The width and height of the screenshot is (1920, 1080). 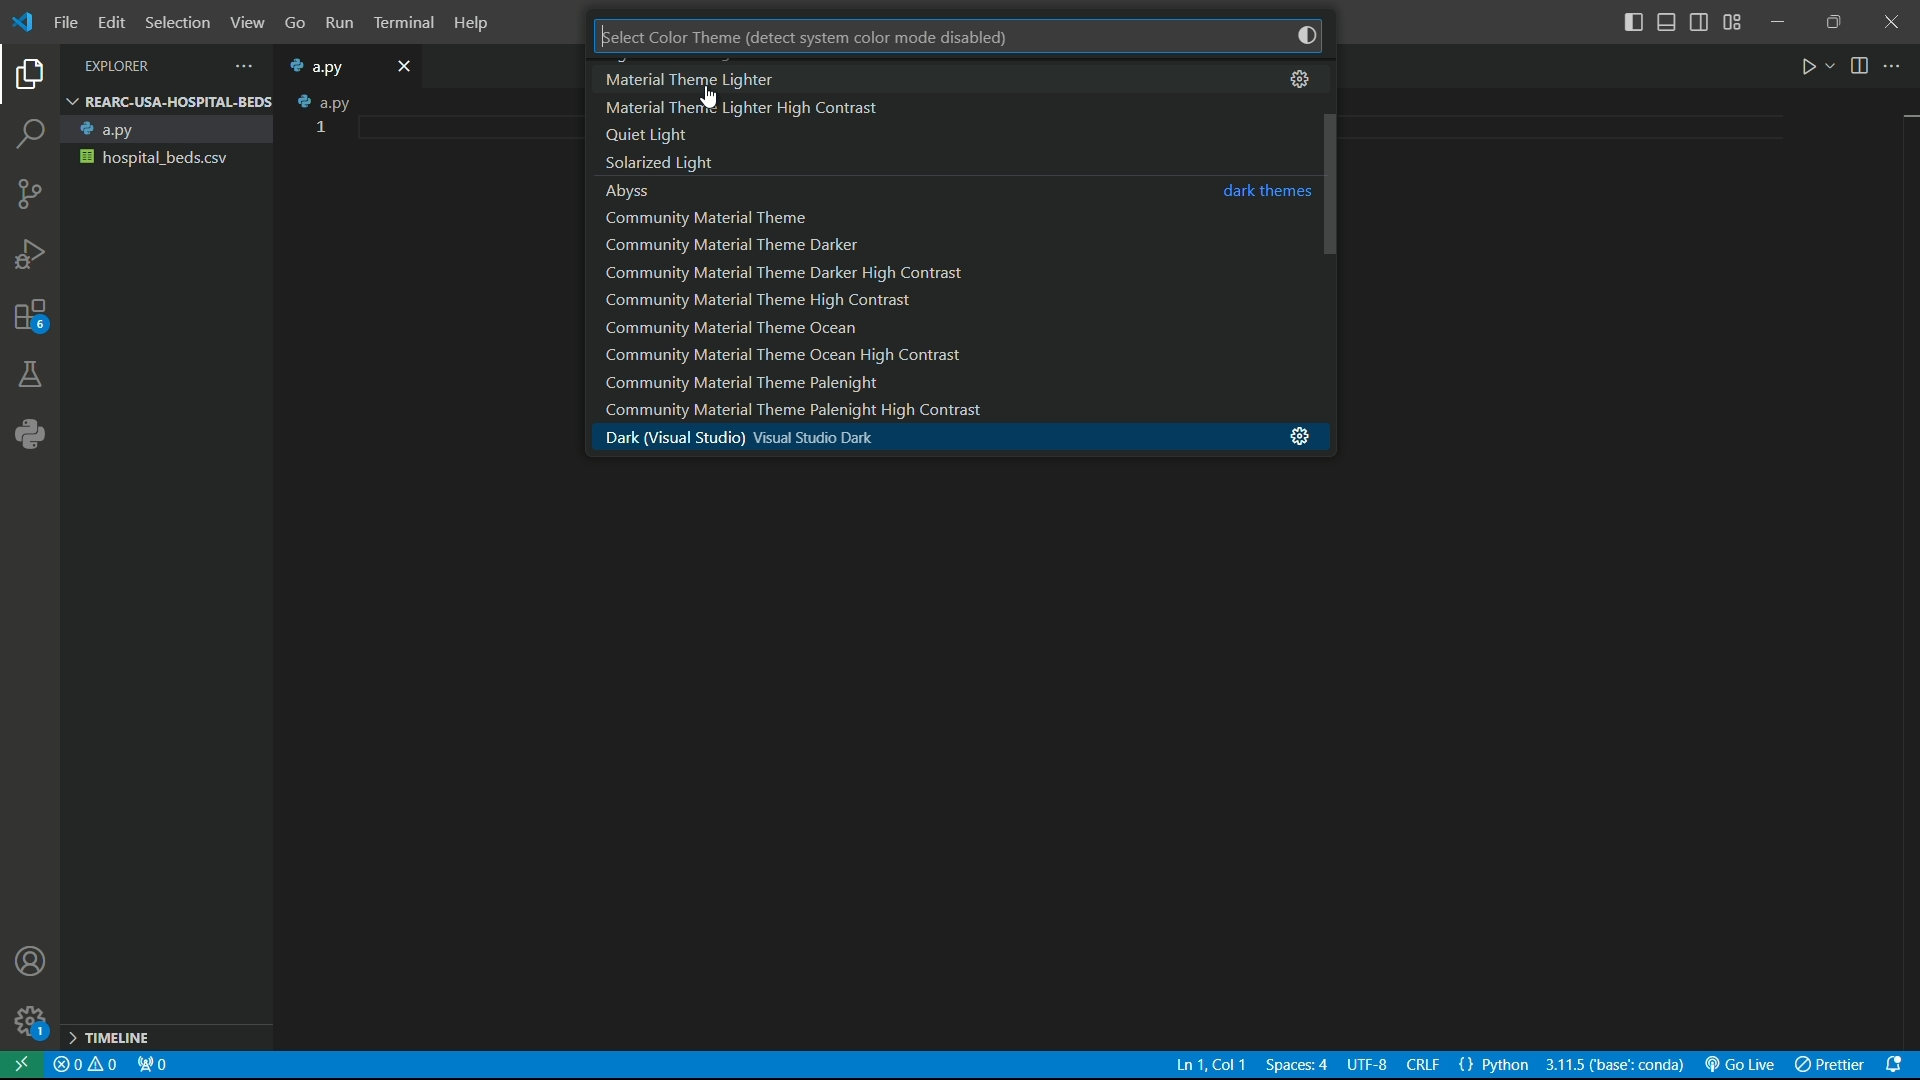 What do you see at coordinates (809, 353) in the screenshot?
I see `‘Community Material Theme Ocean High Contrast` at bounding box center [809, 353].